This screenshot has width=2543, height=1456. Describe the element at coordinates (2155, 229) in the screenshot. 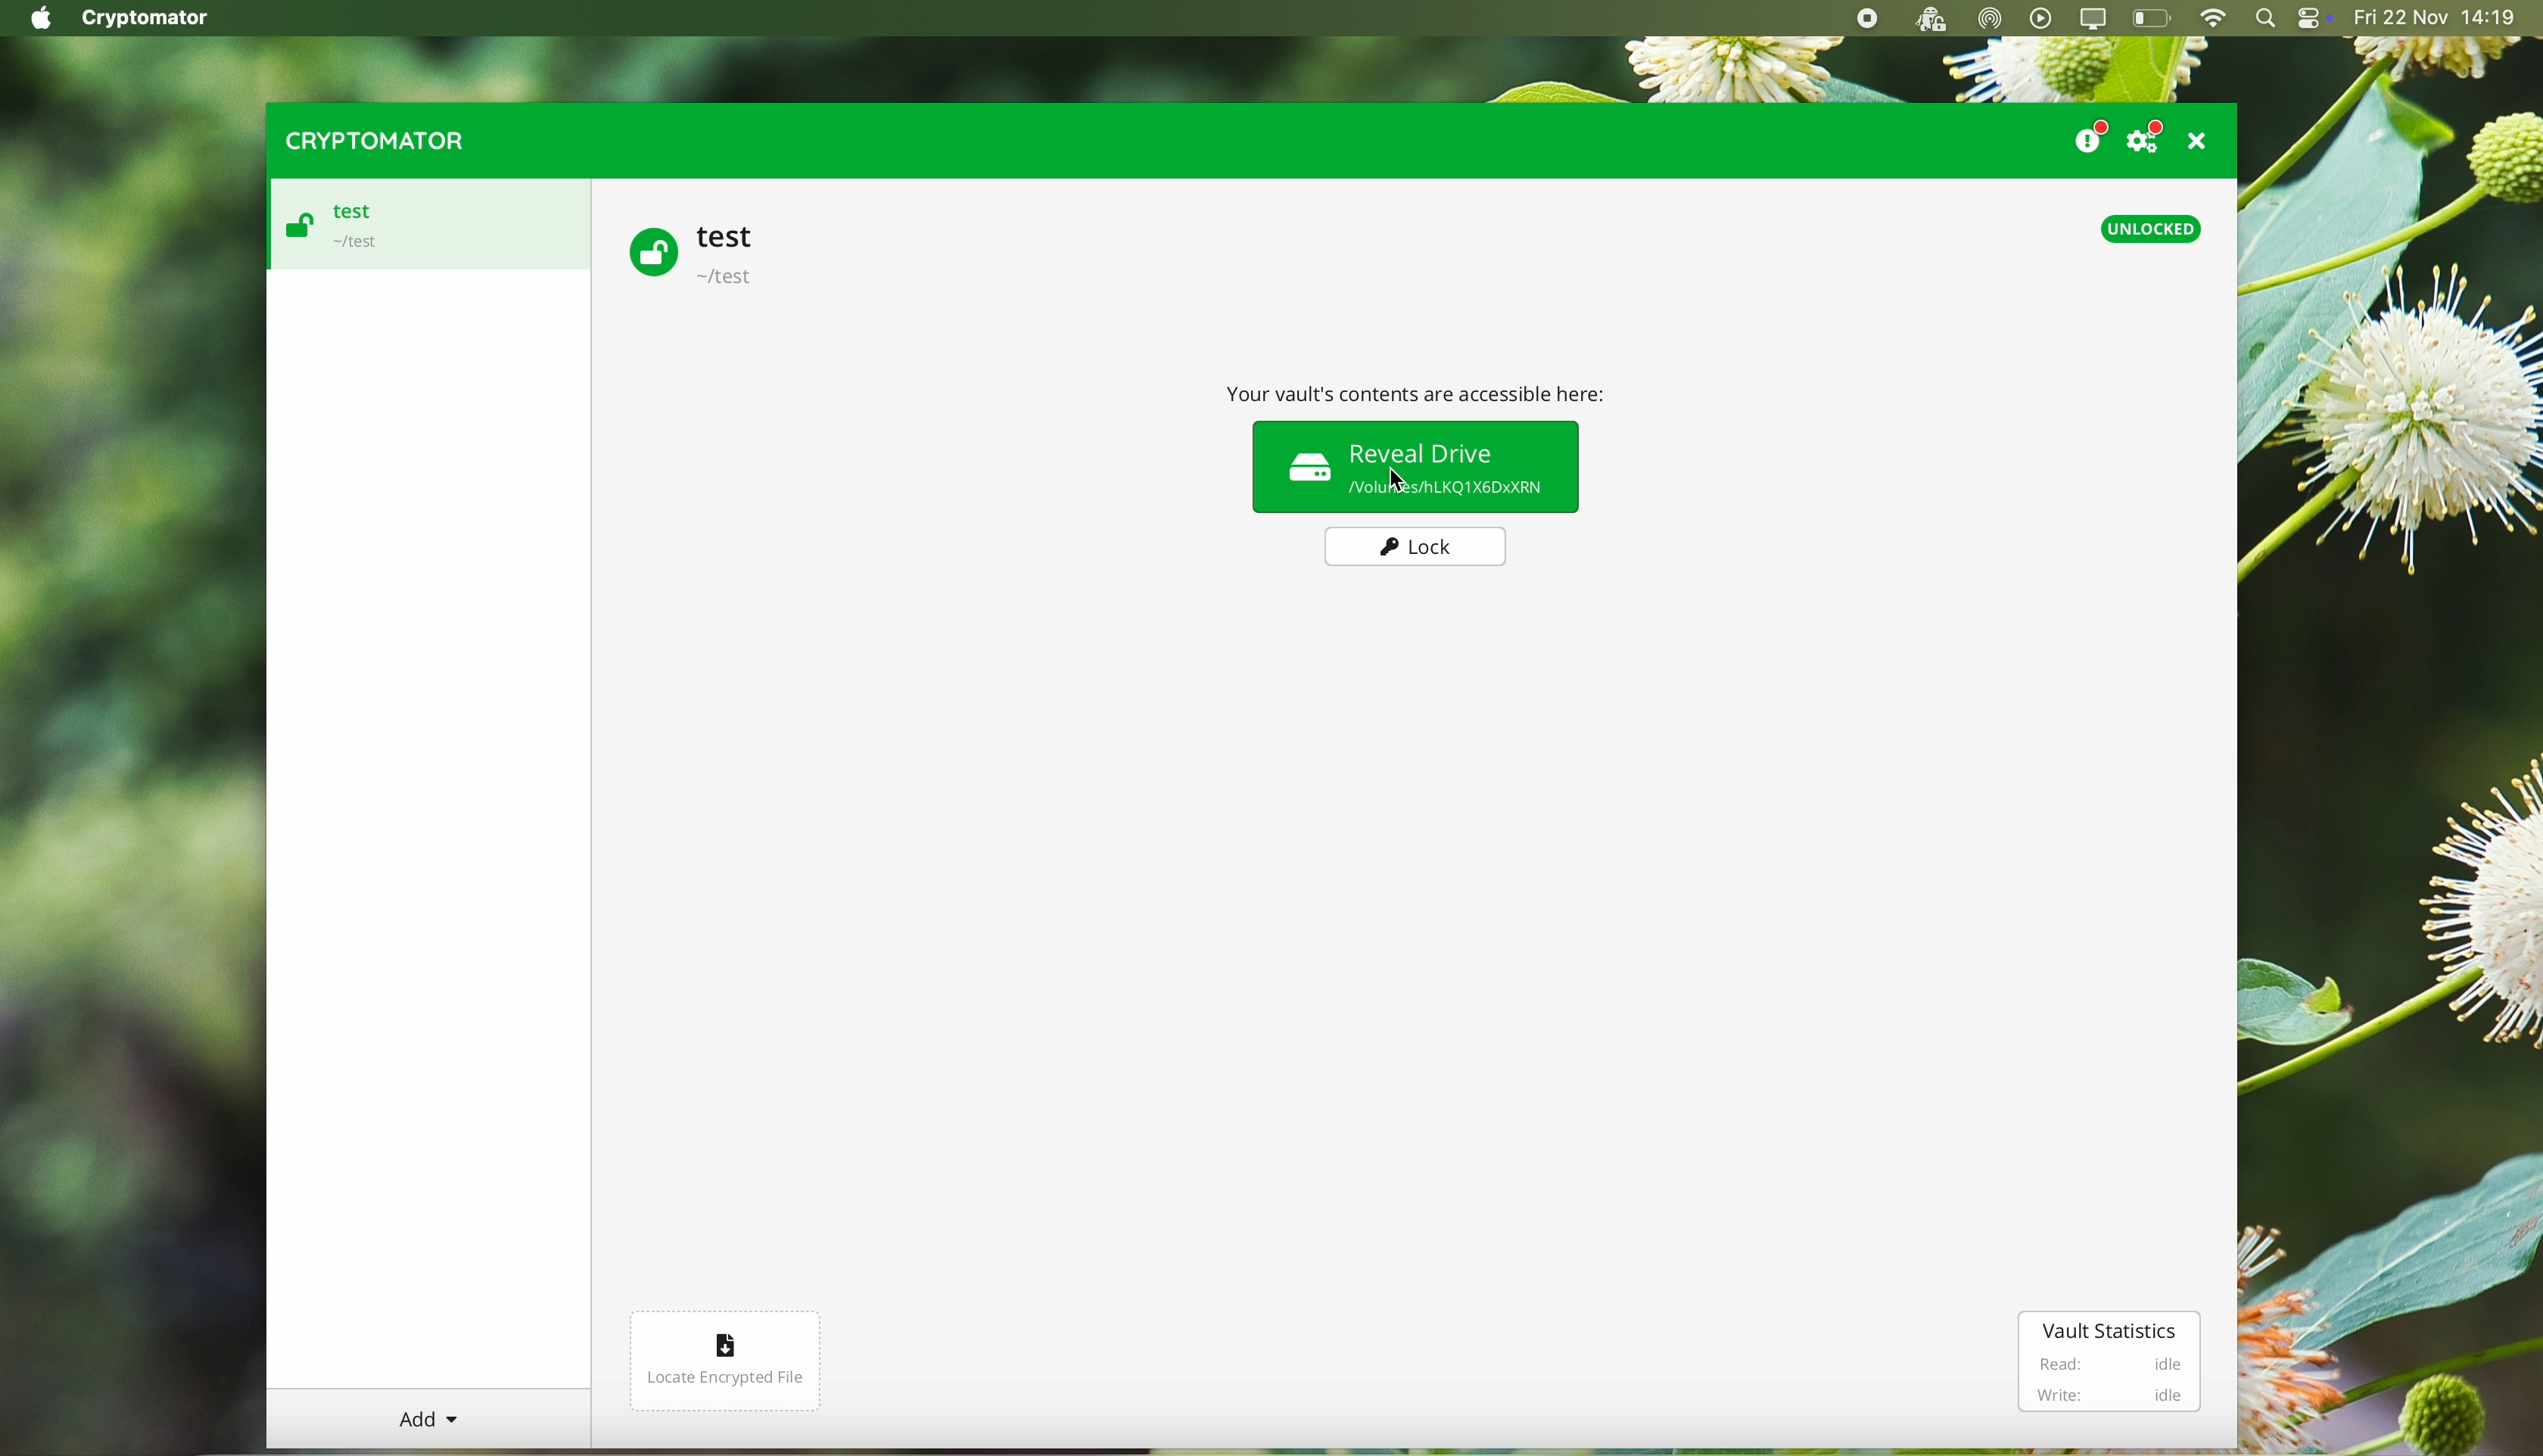

I see `unlocked` at that location.